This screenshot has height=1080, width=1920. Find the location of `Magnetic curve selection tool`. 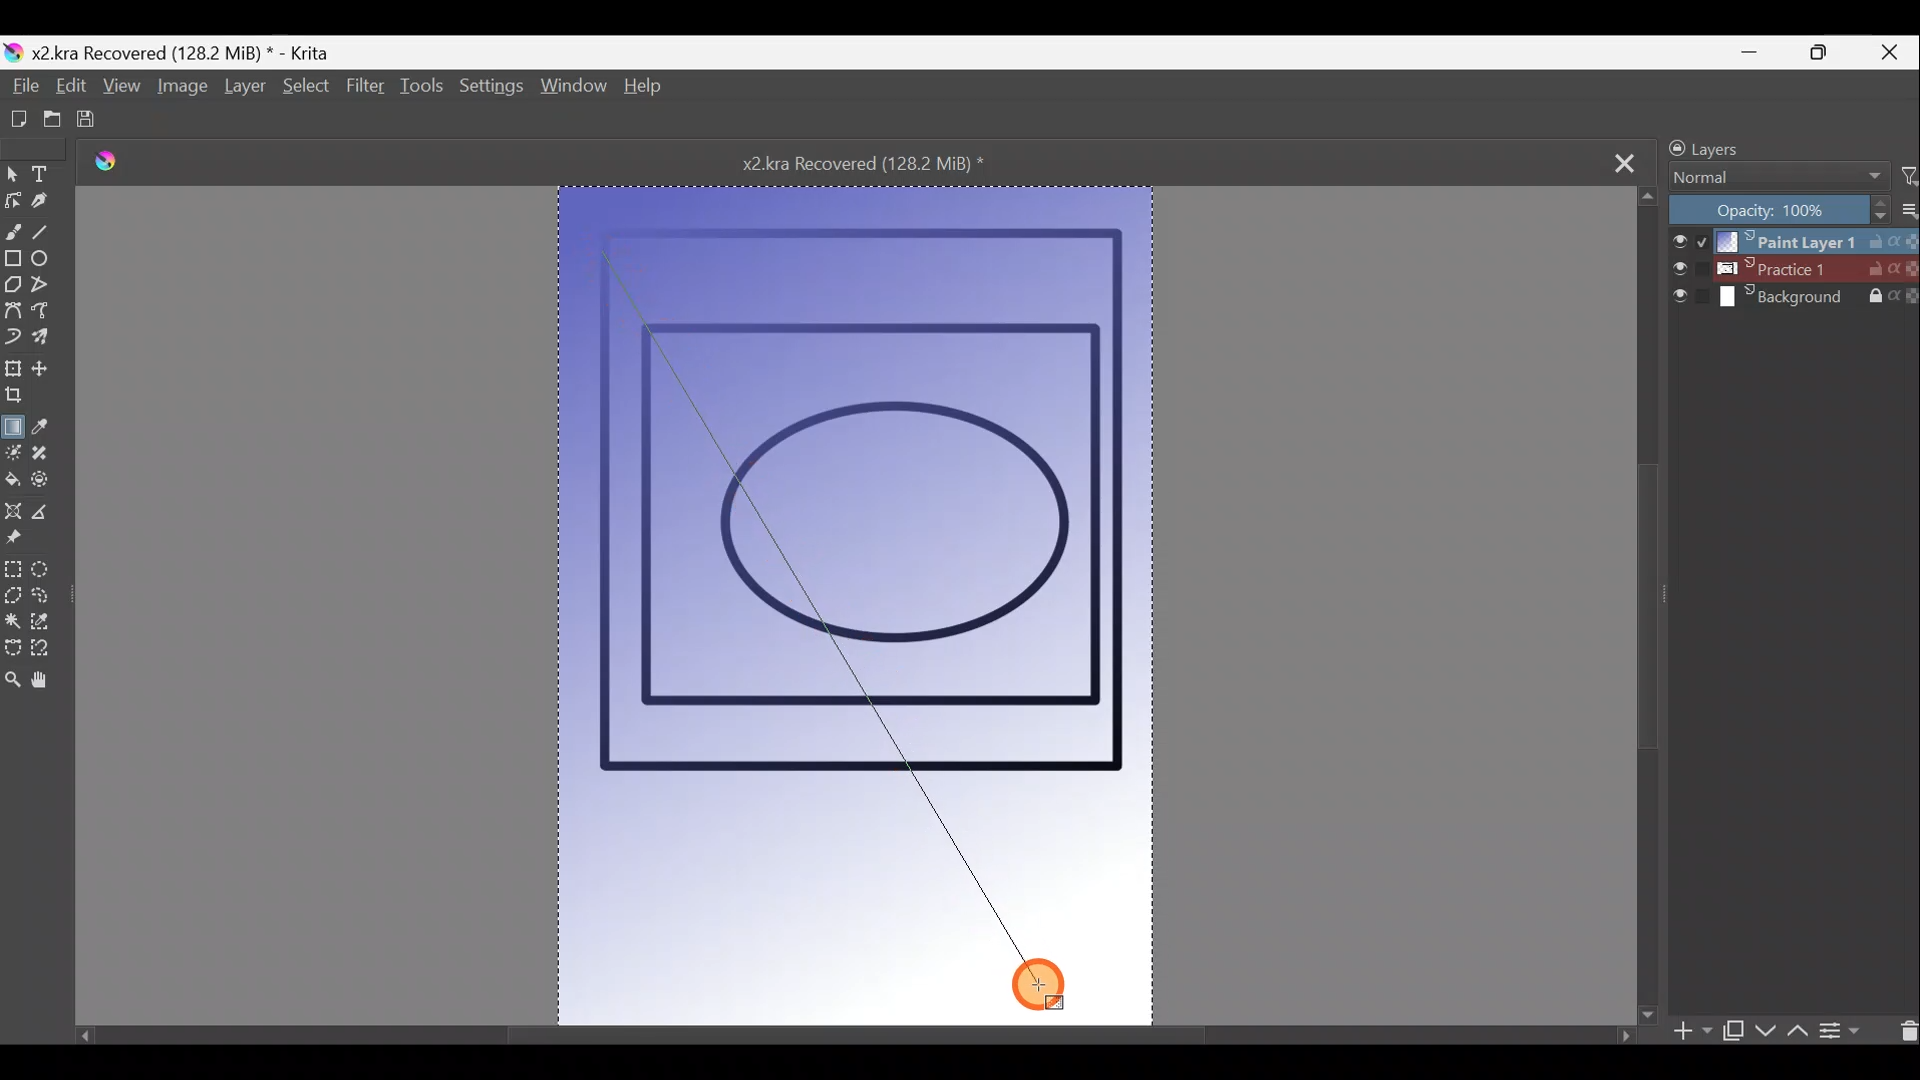

Magnetic curve selection tool is located at coordinates (43, 657).